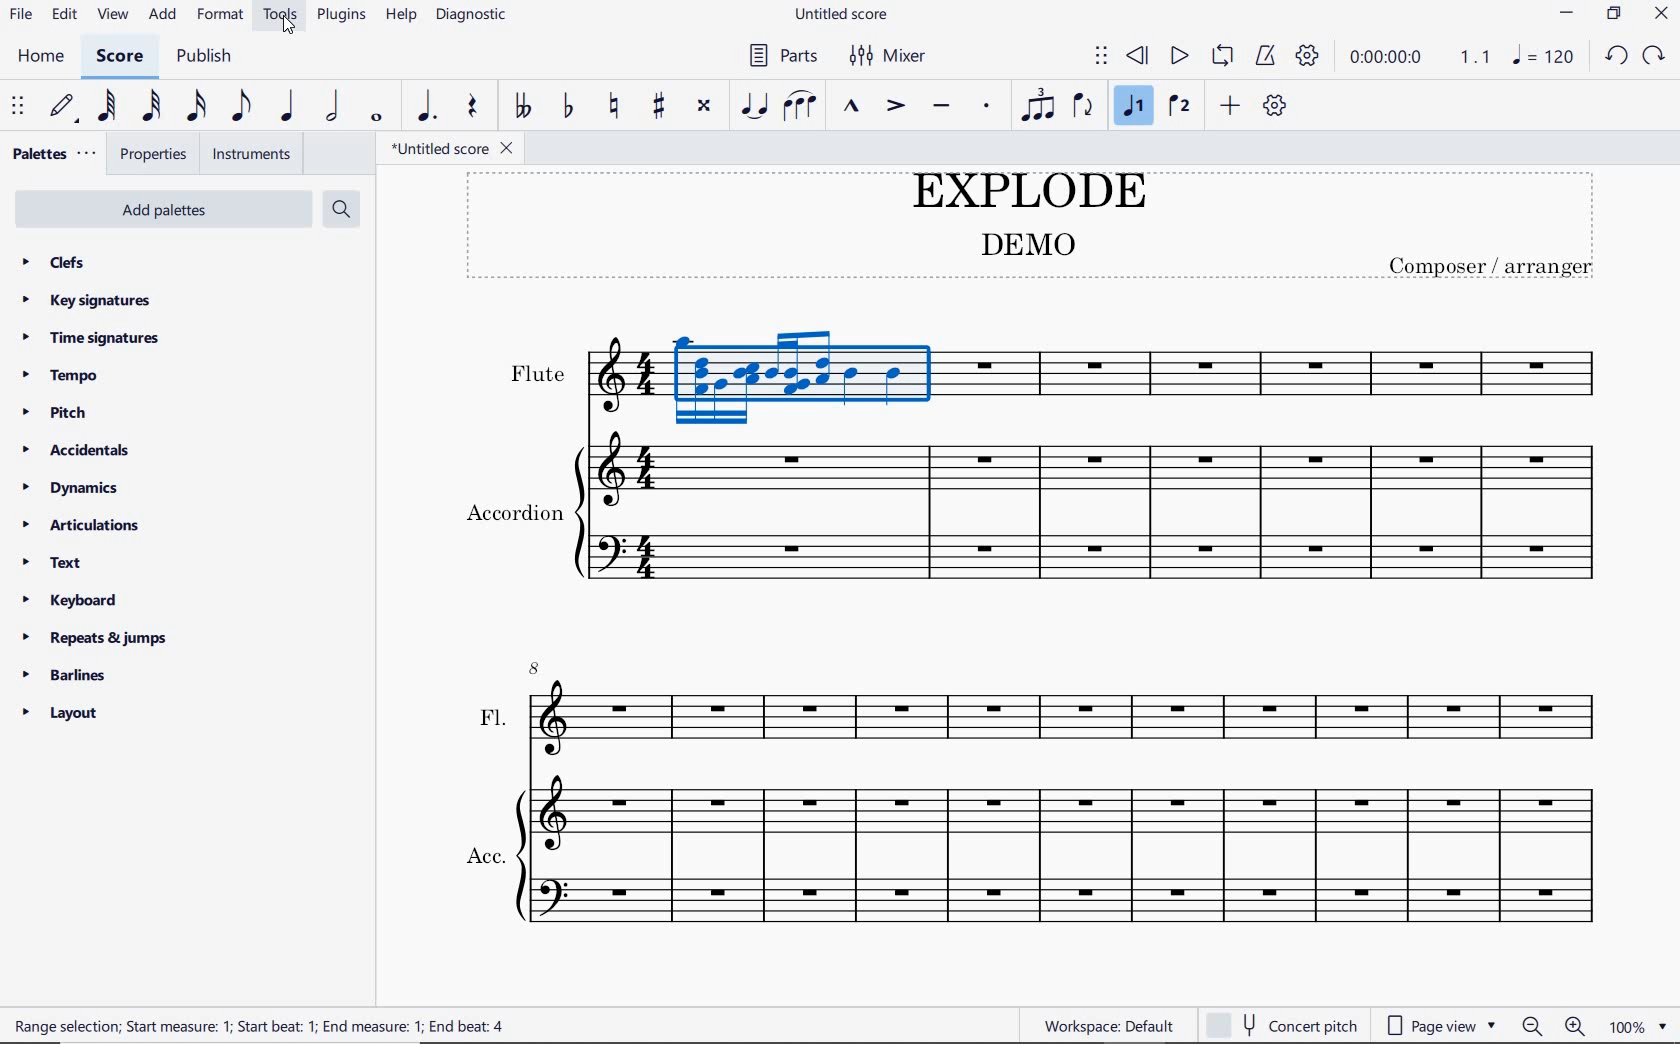 The width and height of the screenshot is (1680, 1044). Describe the element at coordinates (1222, 58) in the screenshot. I see `loop playback` at that location.